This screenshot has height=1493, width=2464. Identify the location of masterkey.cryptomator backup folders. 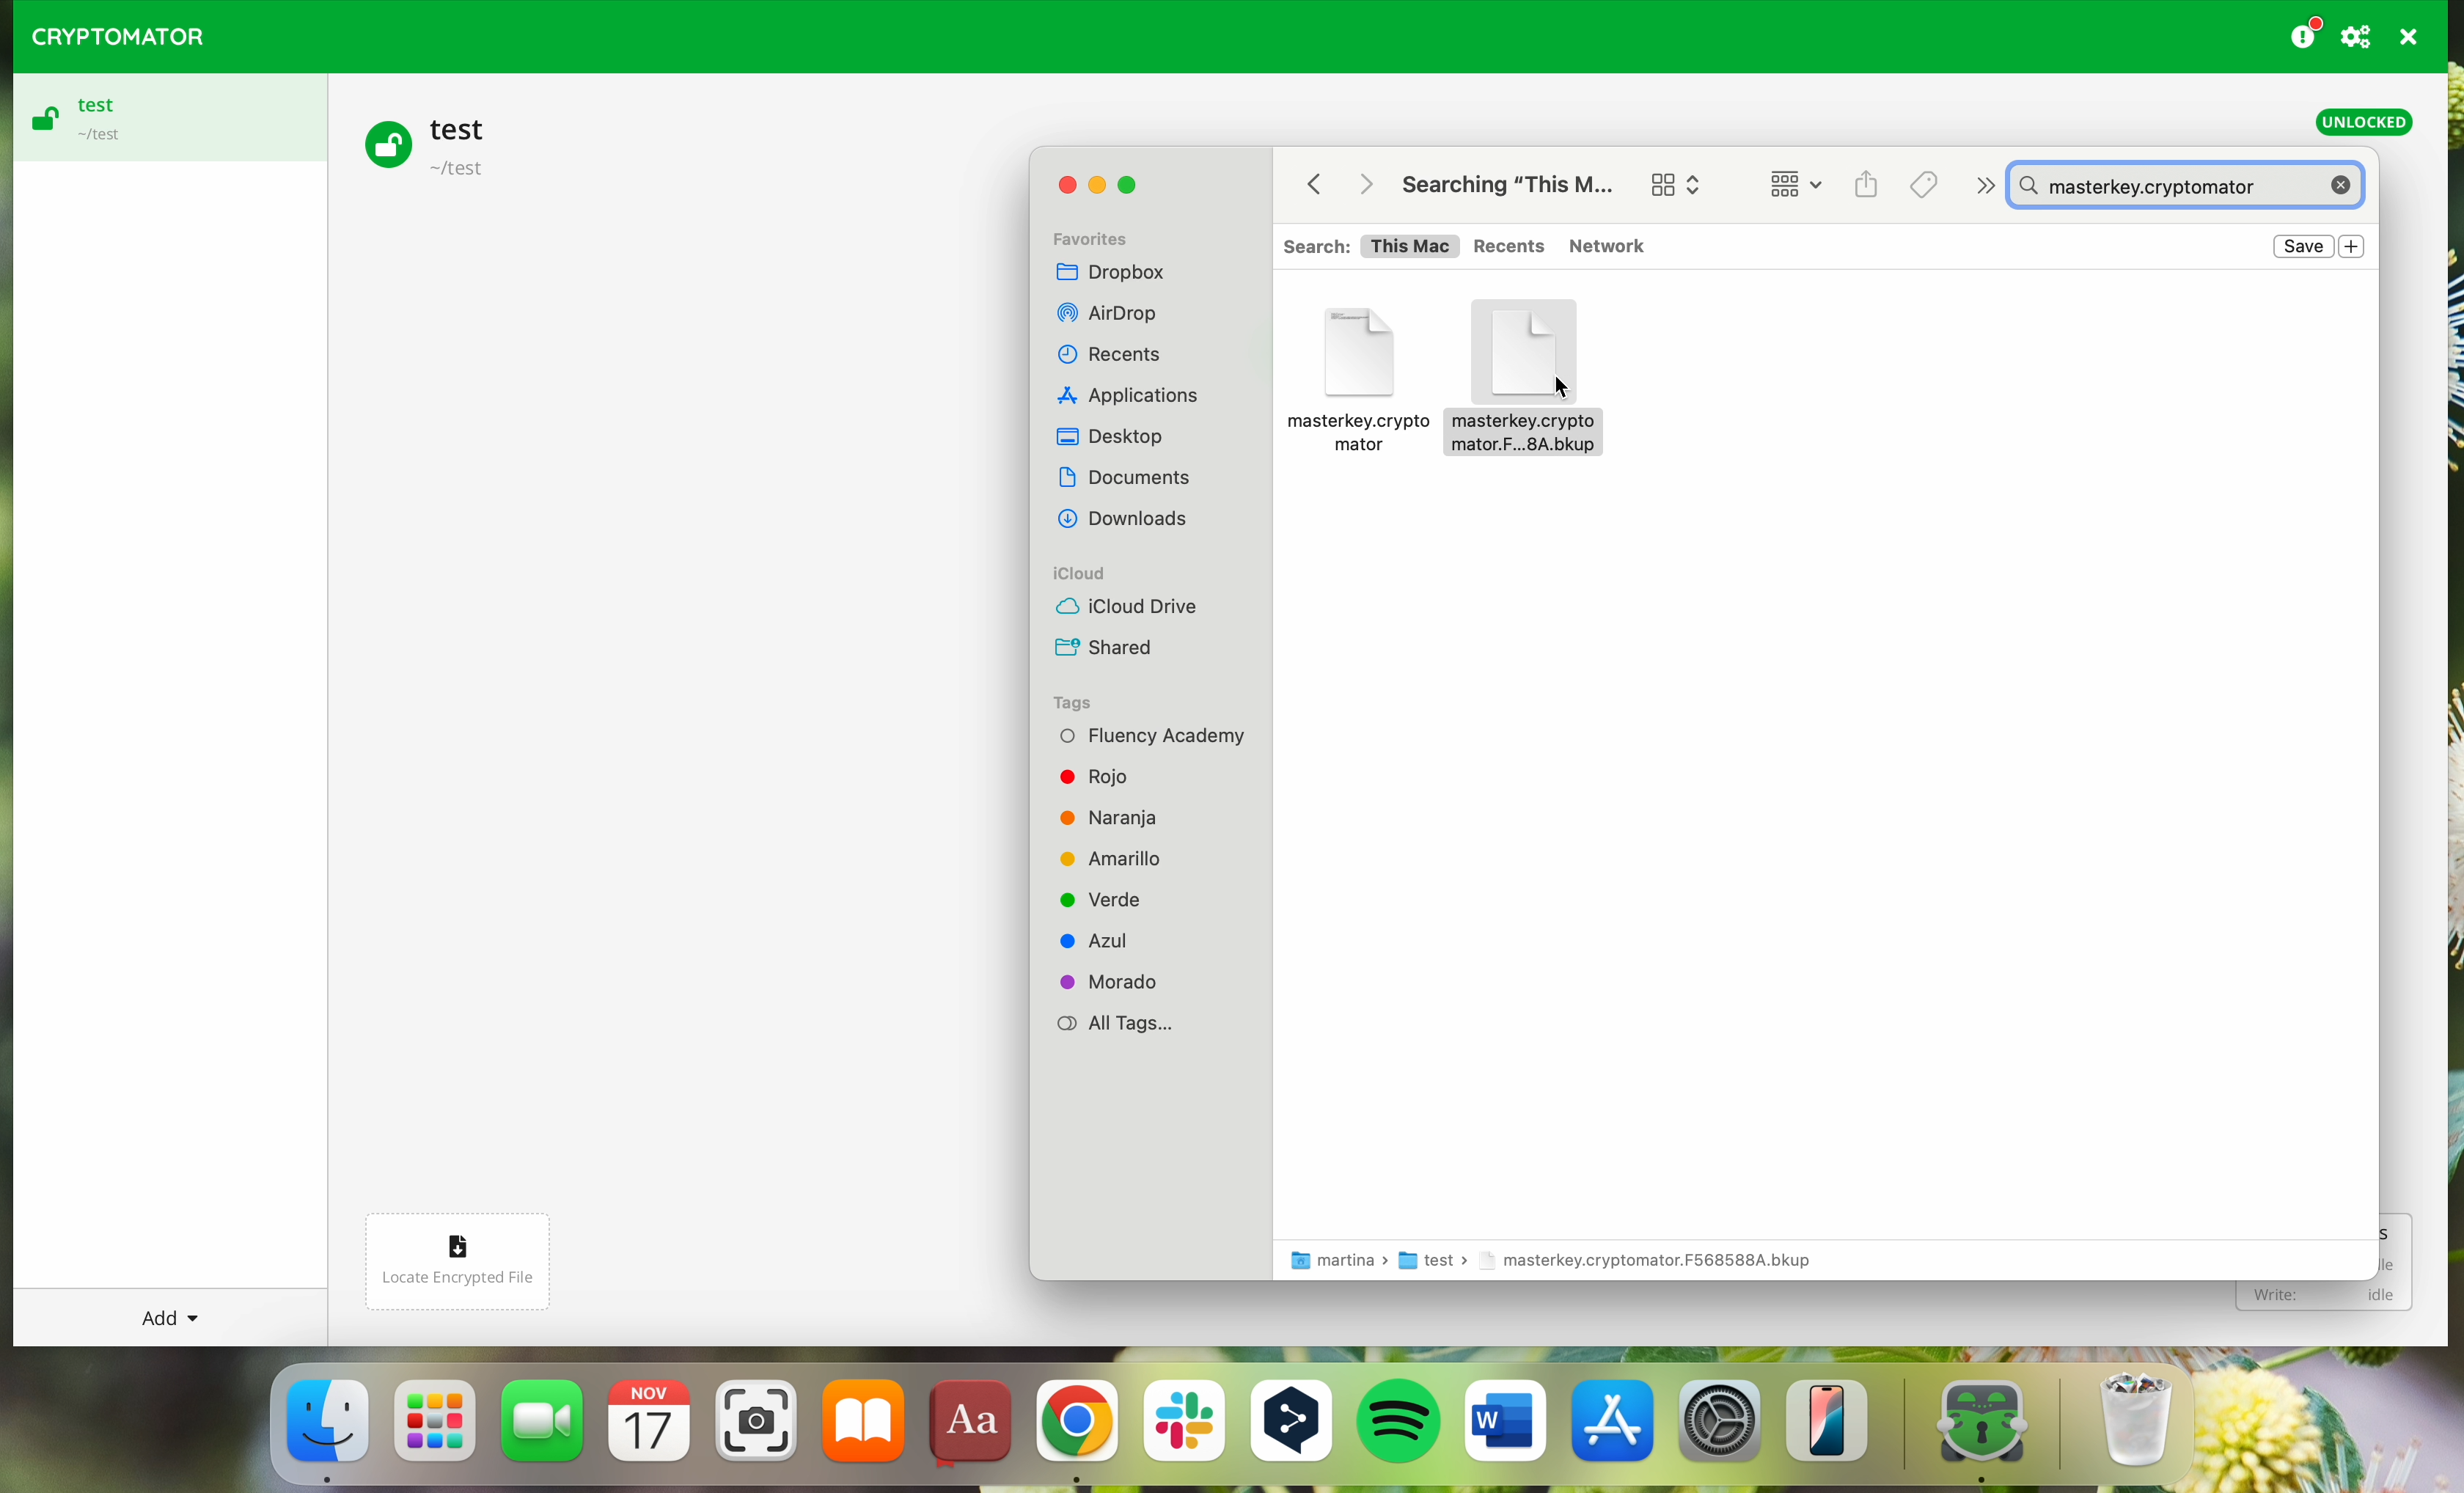
(1516, 372).